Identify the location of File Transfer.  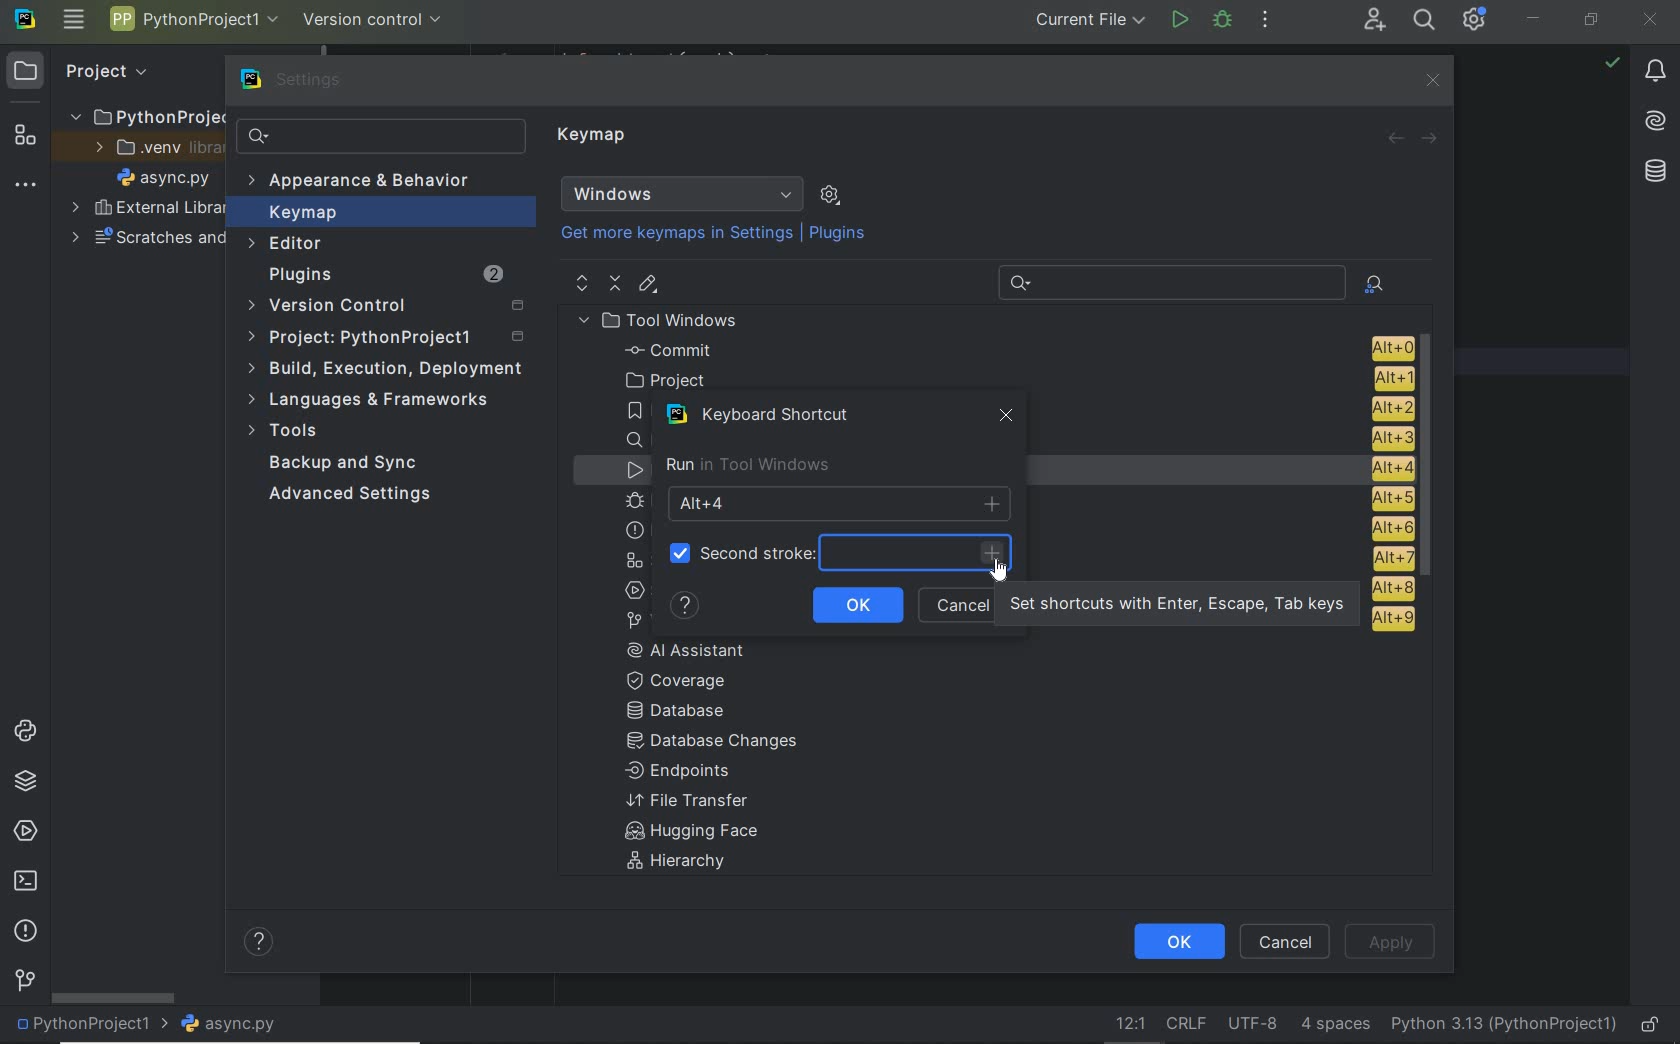
(688, 801).